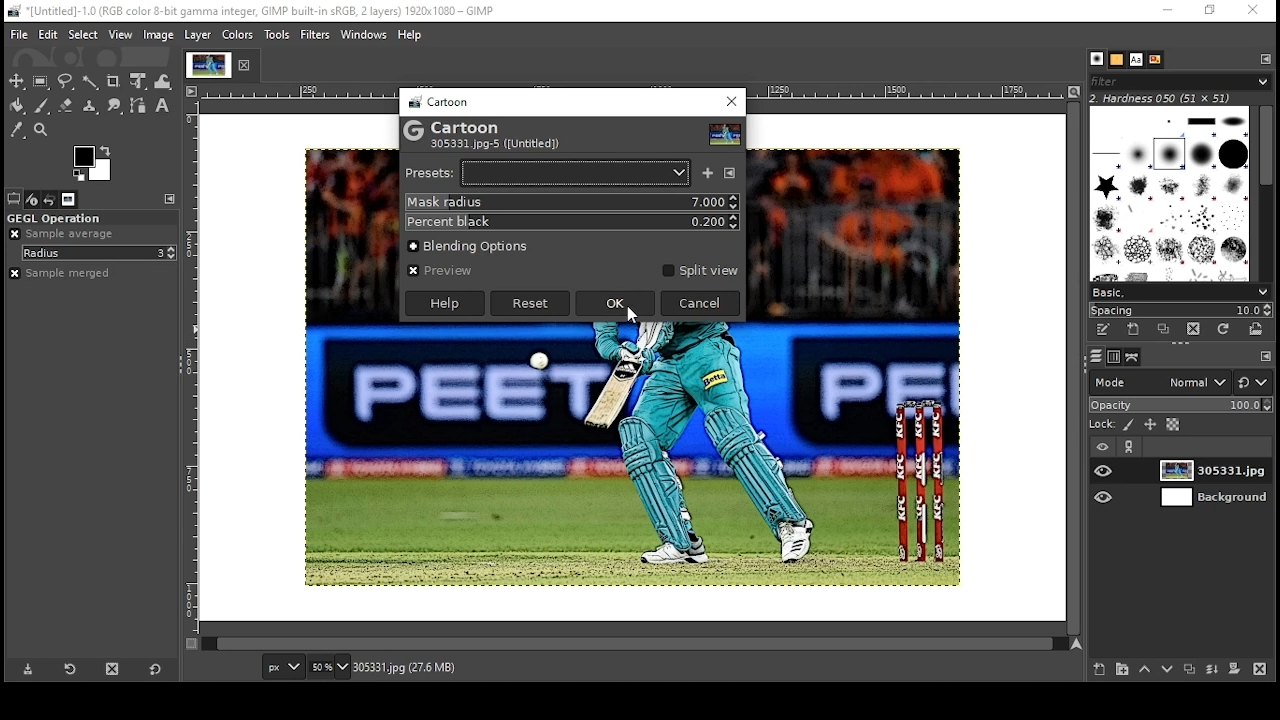 The width and height of the screenshot is (1280, 720). Describe the element at coordinates (363, 35) in the screenshot. I see `windows` at that location.